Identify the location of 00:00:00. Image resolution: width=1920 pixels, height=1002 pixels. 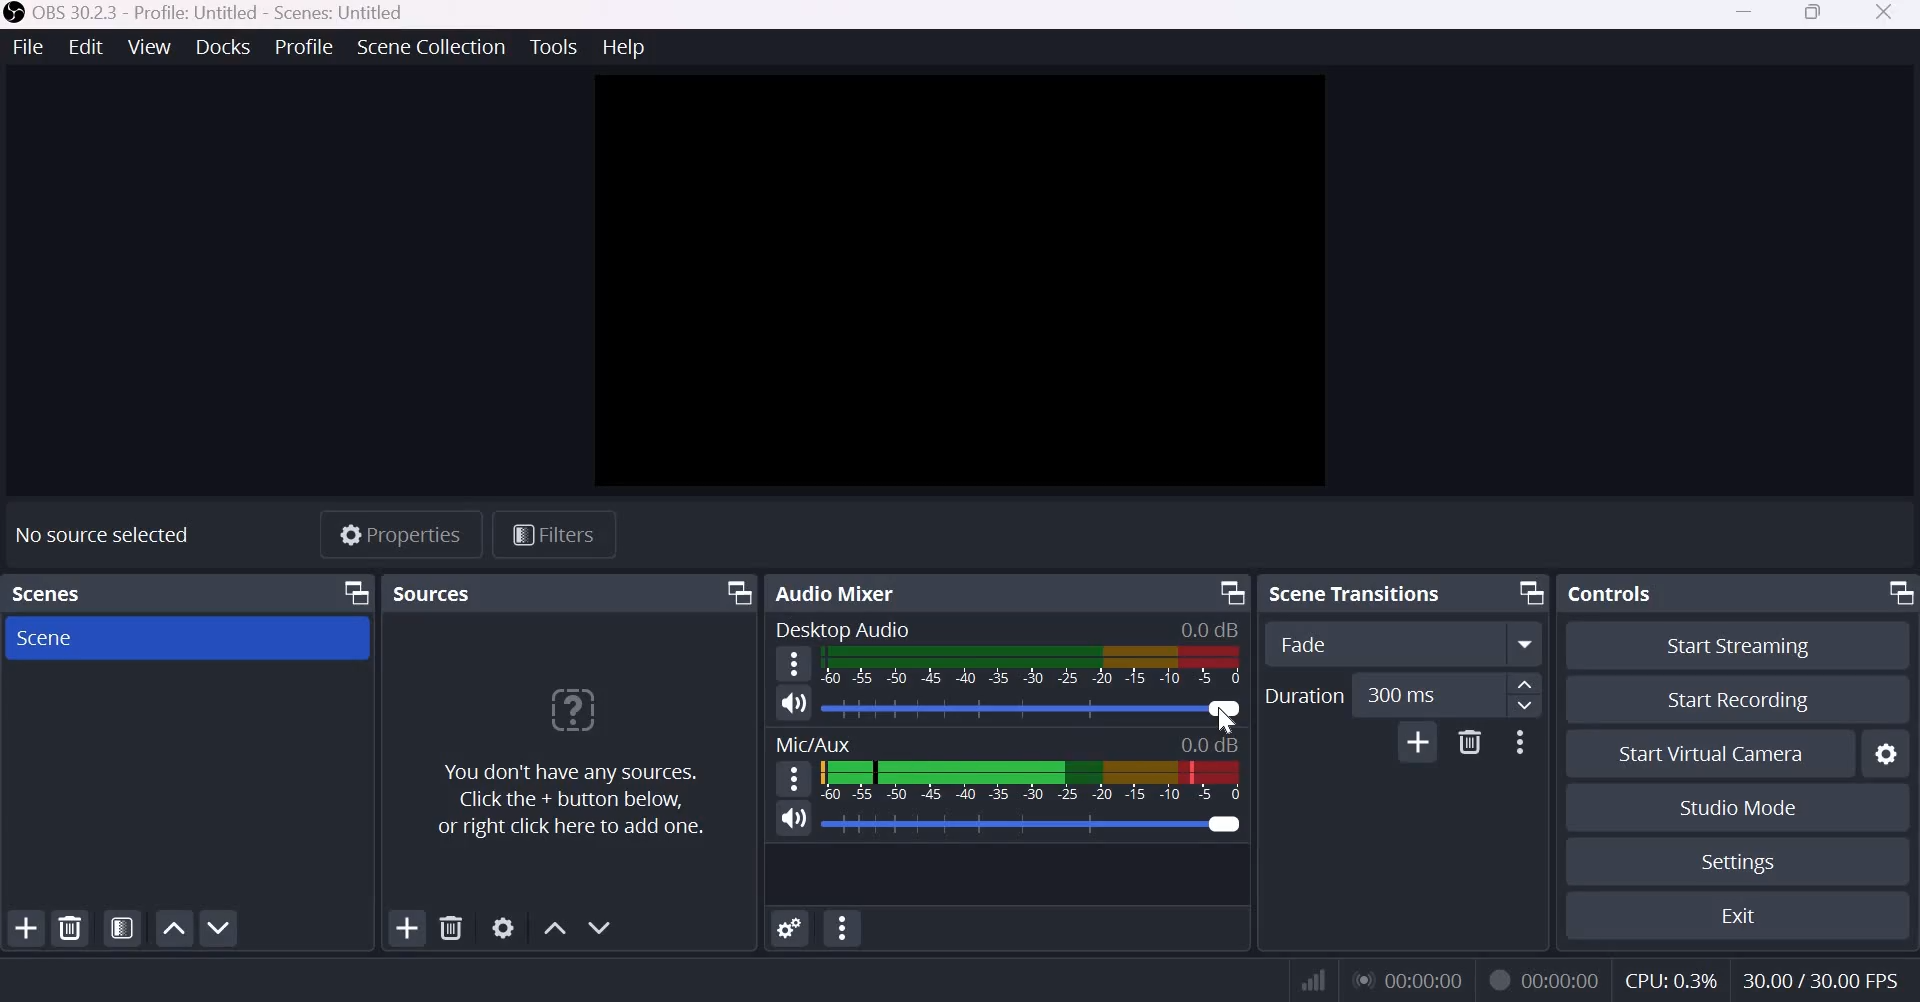
(1565, 977).